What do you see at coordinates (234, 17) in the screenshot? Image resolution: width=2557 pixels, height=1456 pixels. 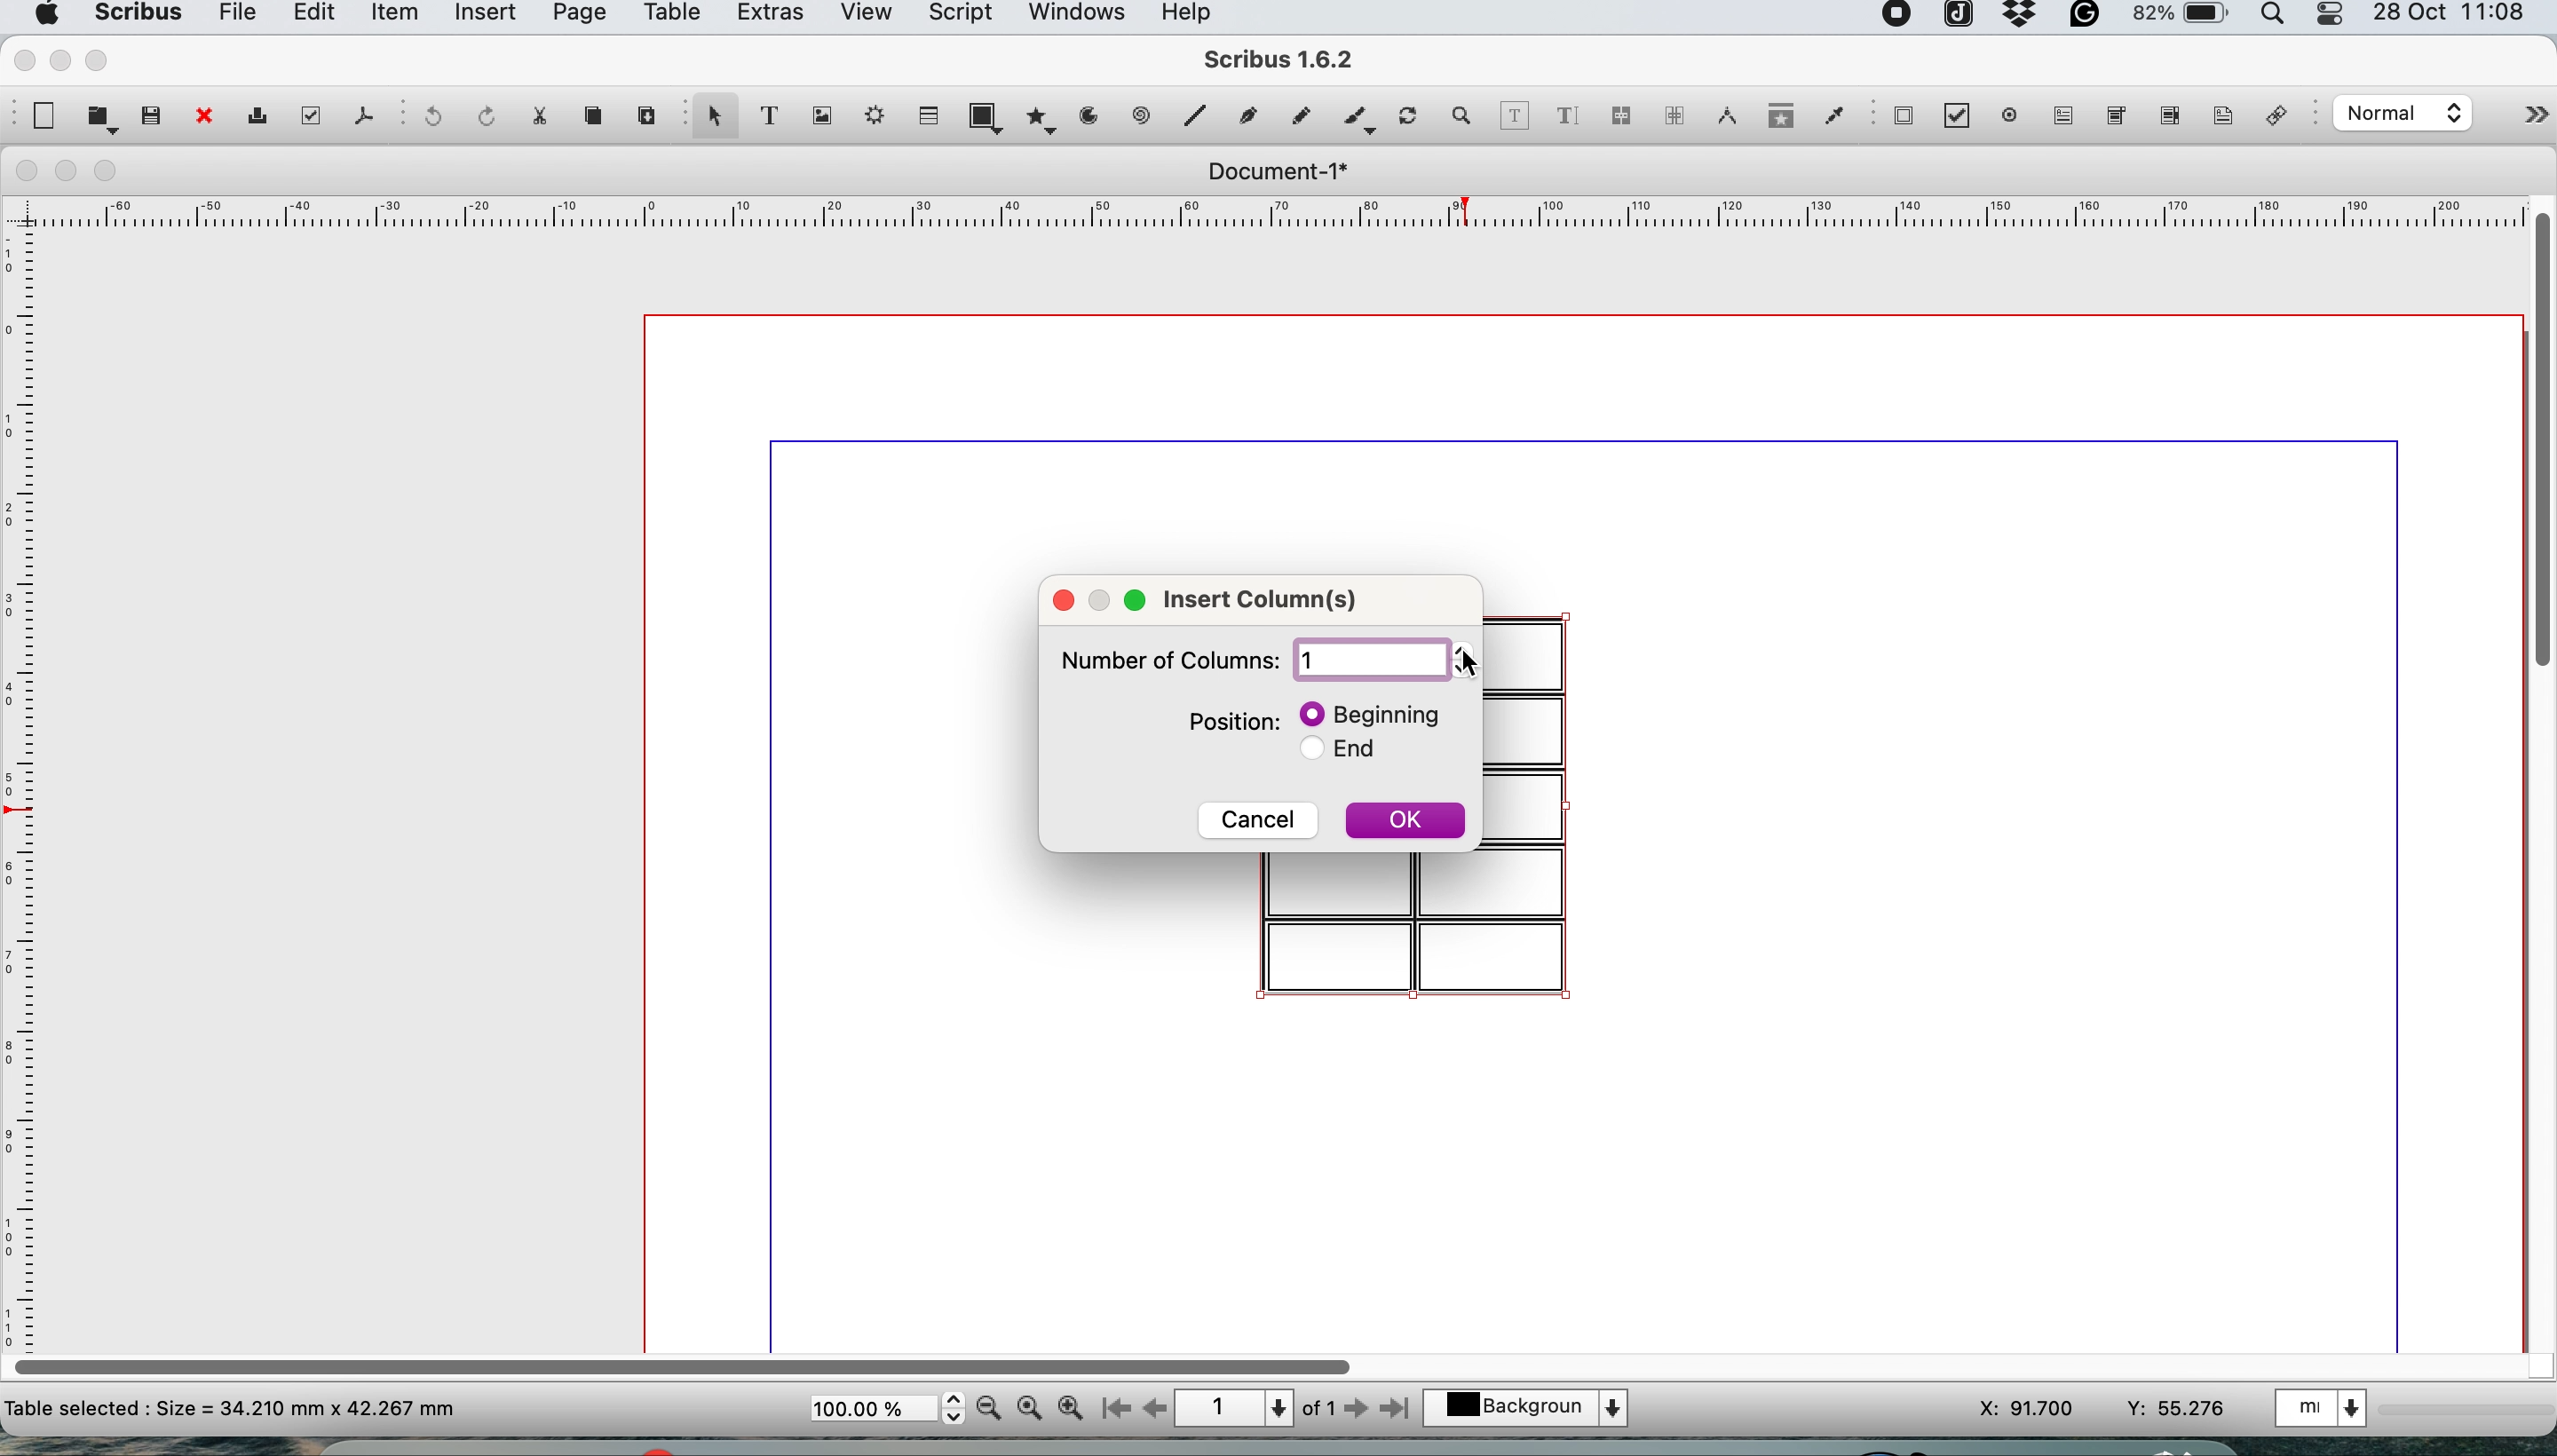 I see `file` at bounding box center [234, 17].